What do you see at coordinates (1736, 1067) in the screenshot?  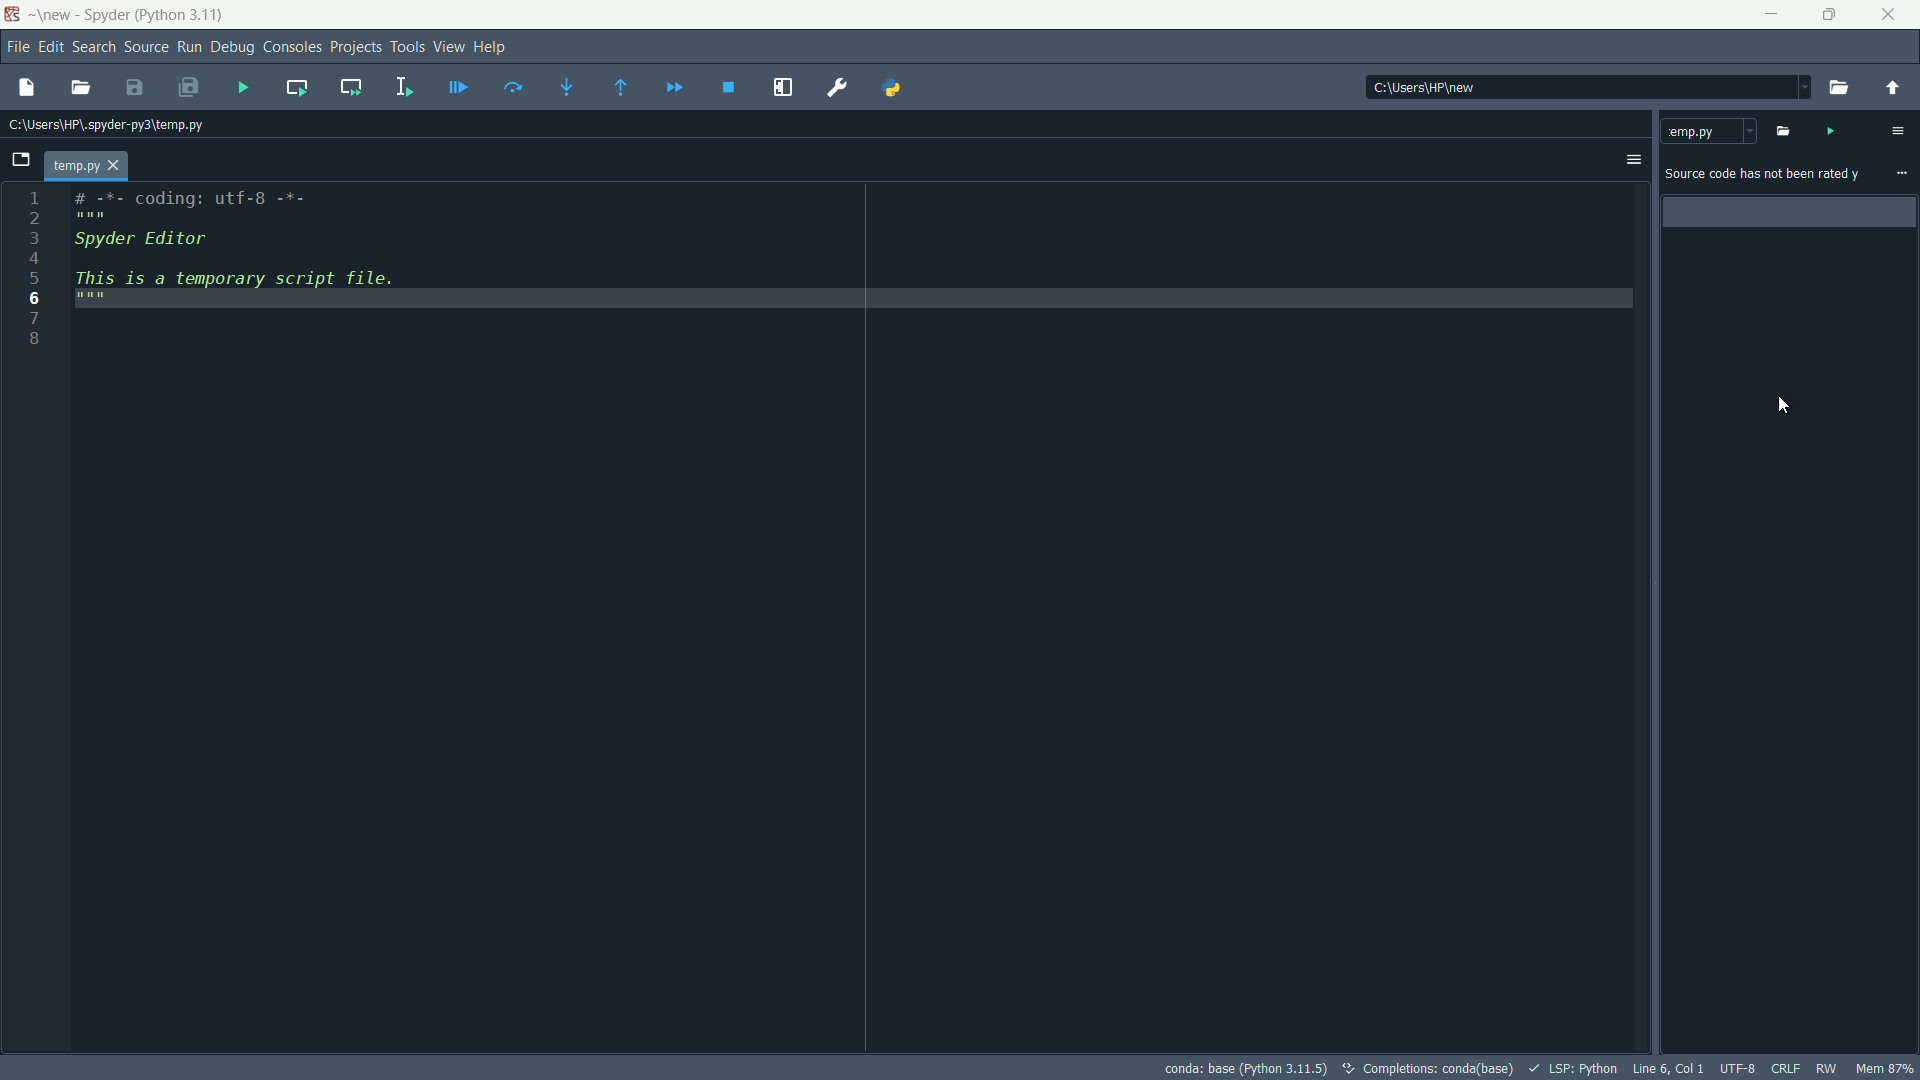 I see `file encoding` at bounding box center [1736, 1067].